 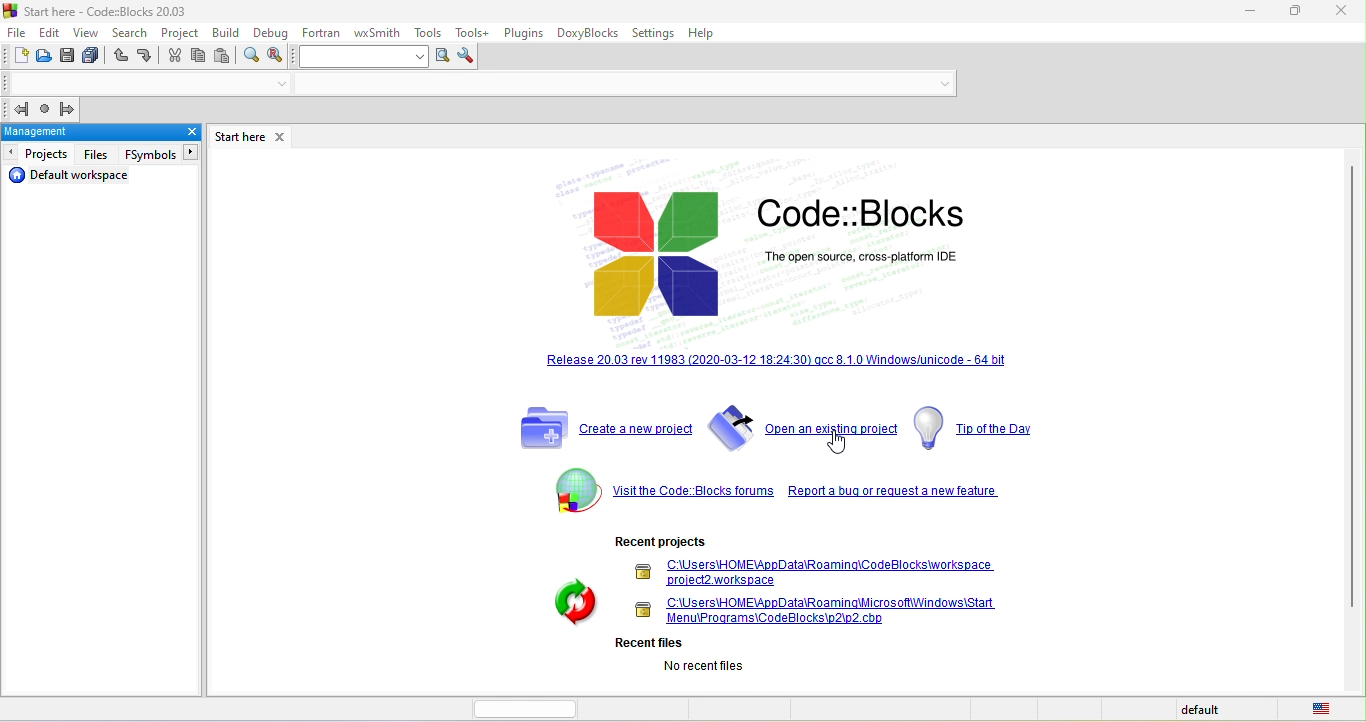 What do you see at coordinates (1338, 12) in the screenshot?
I see `close` at bounding box center [1338, 12].